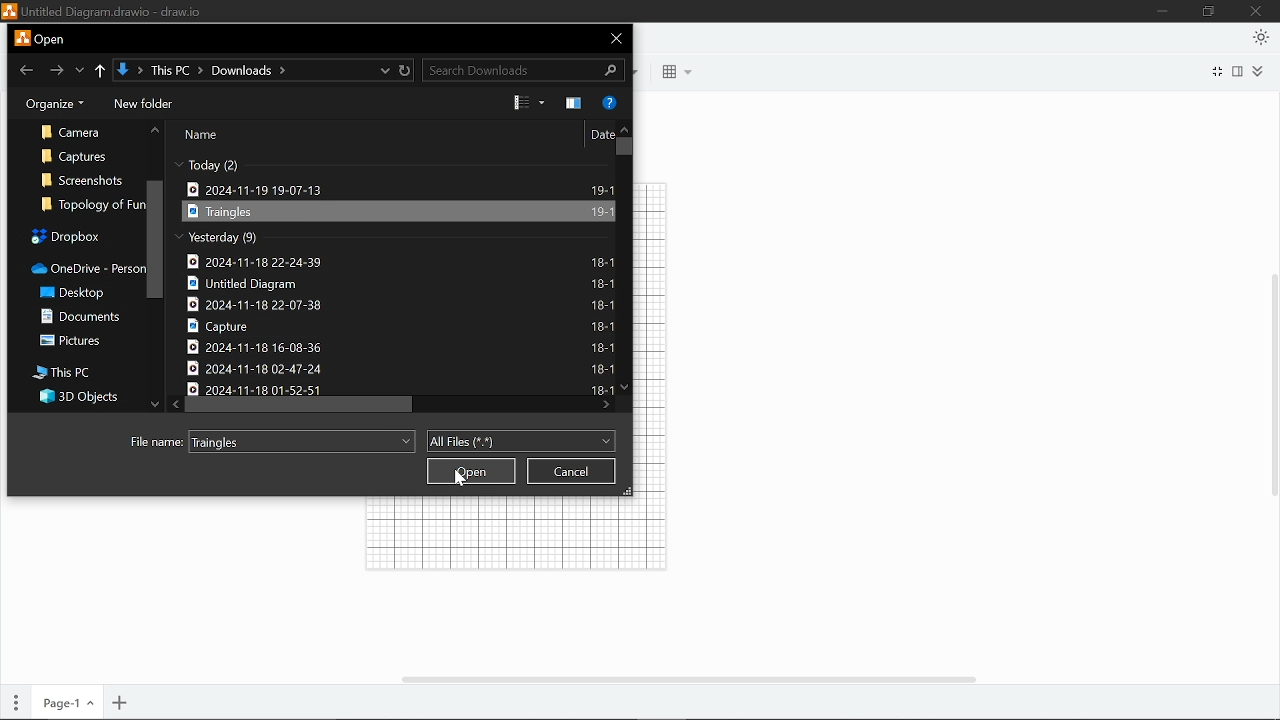 This screenshot has height=720, width=1280. Describe the element at coordinates (1258, 37) in the screenshot. I see `Appearence` at that location.